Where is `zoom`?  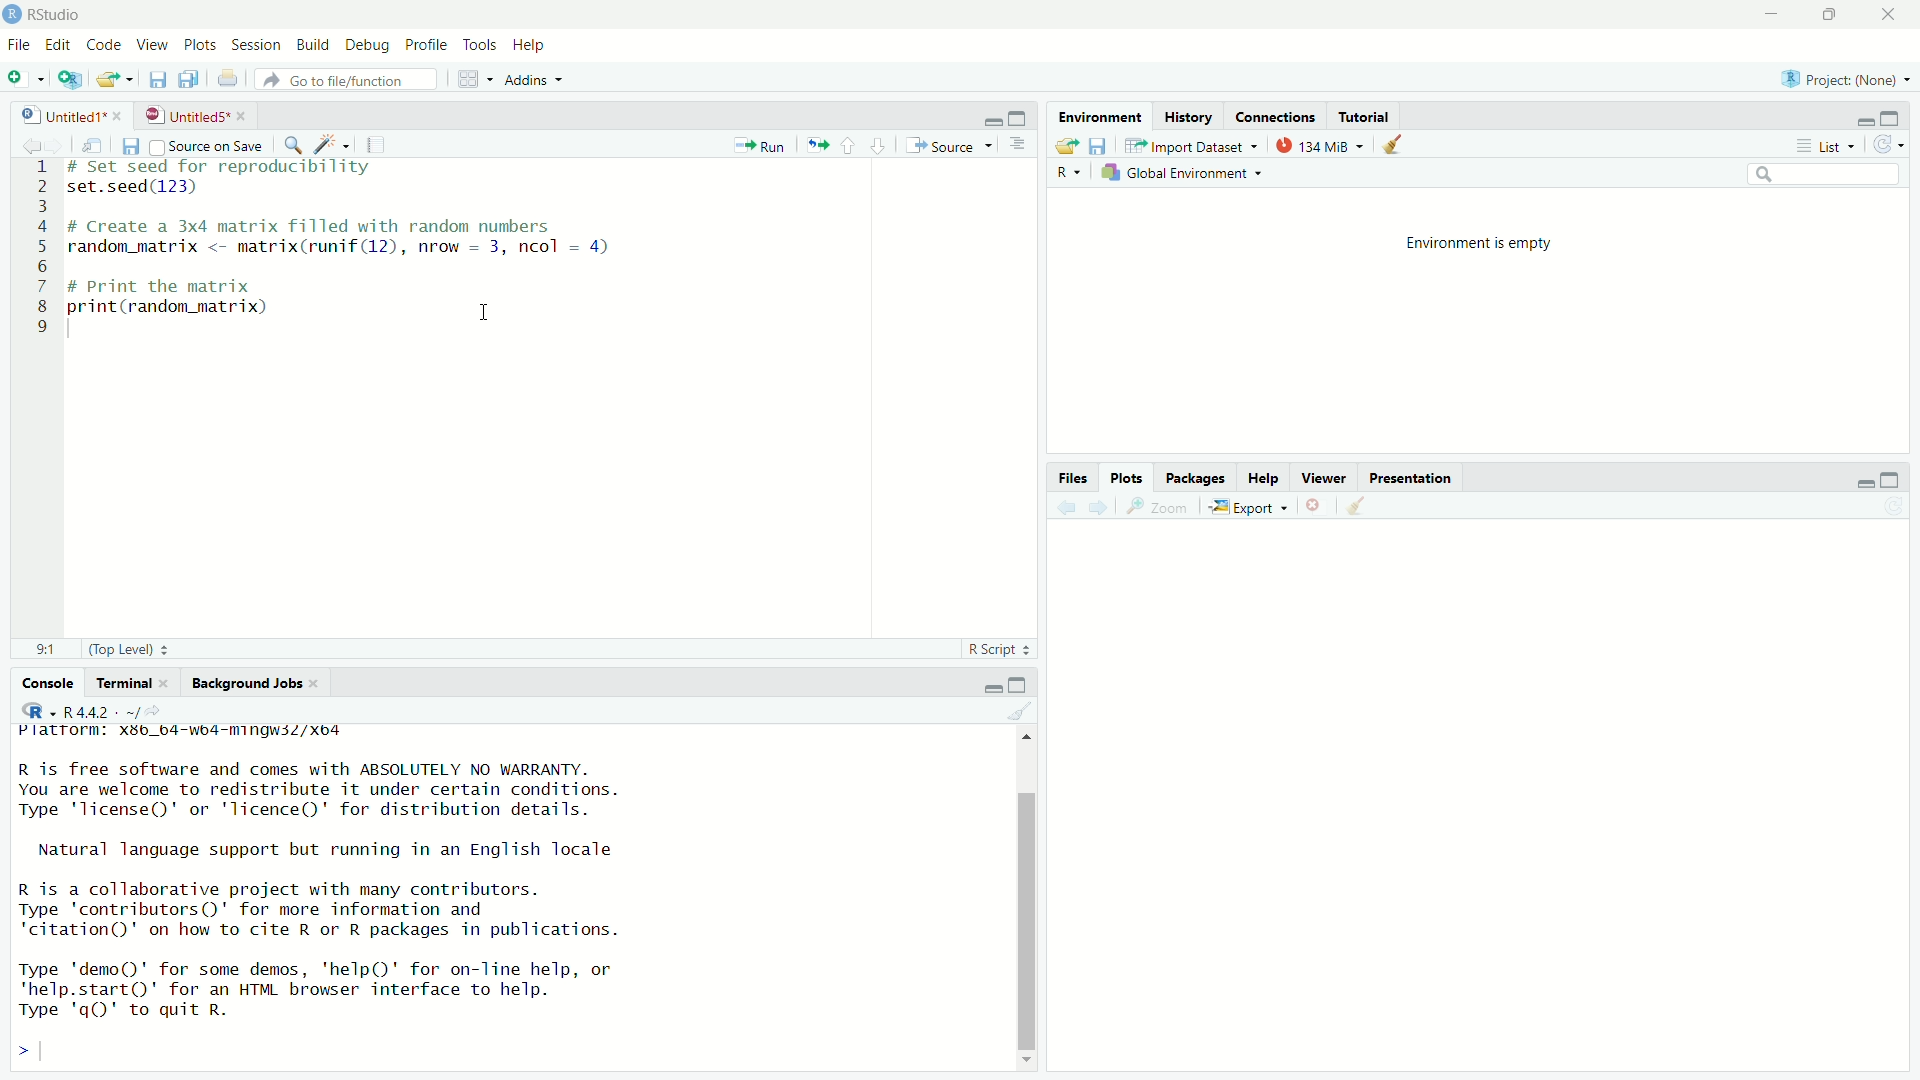
zoom is located at coordinates (1155, 510).